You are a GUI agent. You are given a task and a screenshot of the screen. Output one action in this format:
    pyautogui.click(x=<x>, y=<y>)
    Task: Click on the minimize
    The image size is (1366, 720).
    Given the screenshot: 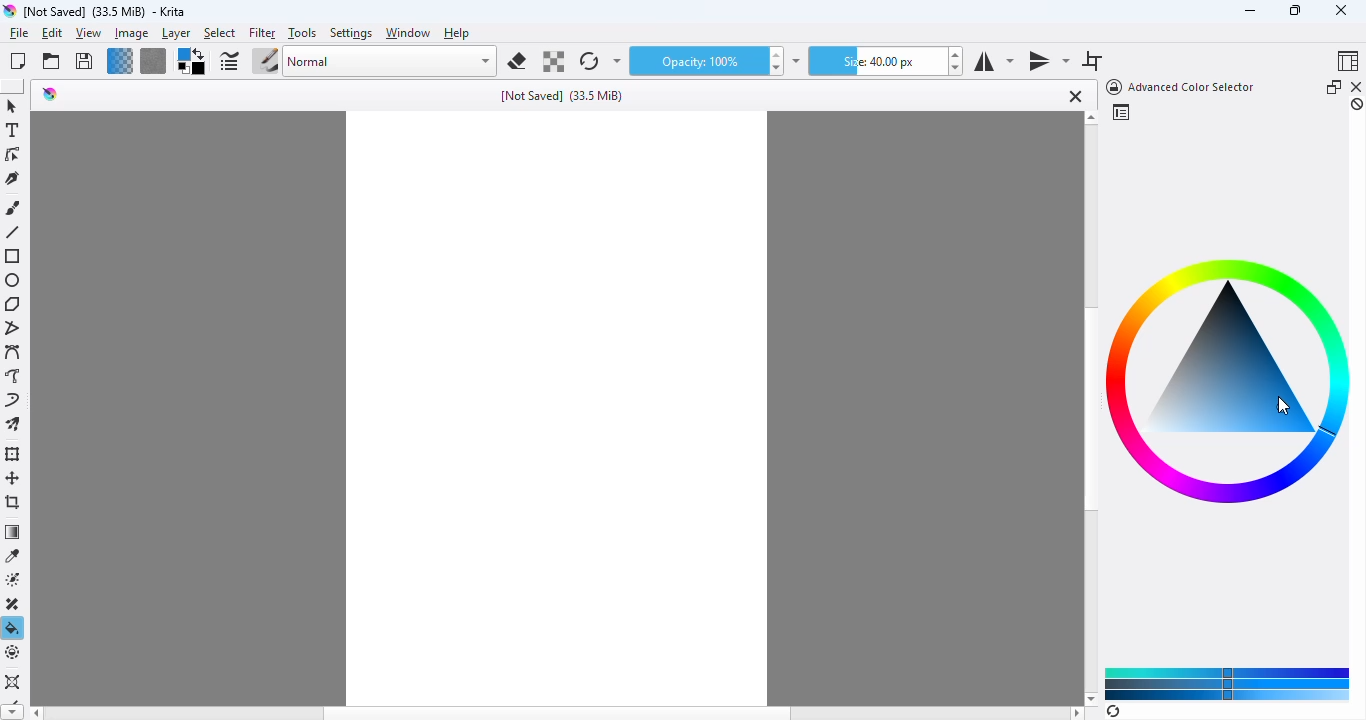 What is the action you would take?
    pyautogui.click(x=1250, y=11)
    